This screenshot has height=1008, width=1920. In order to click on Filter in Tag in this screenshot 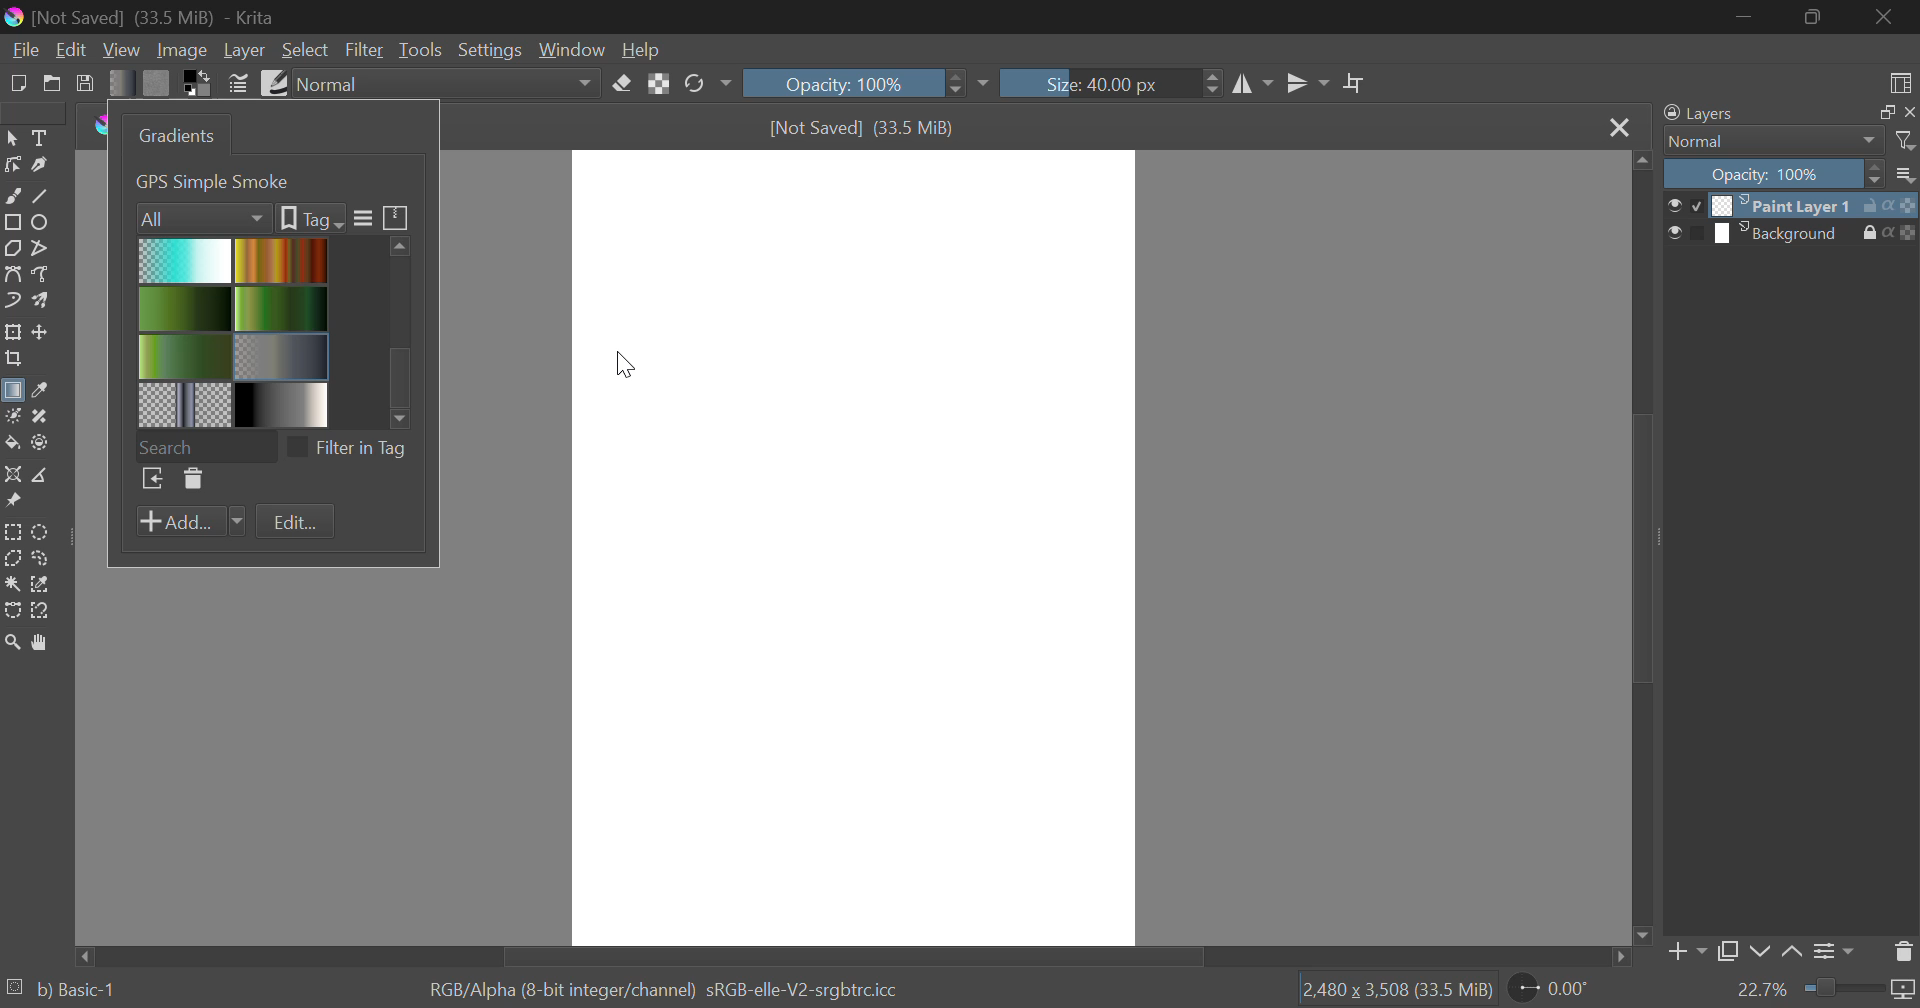, I will do `click(353, 446)`.